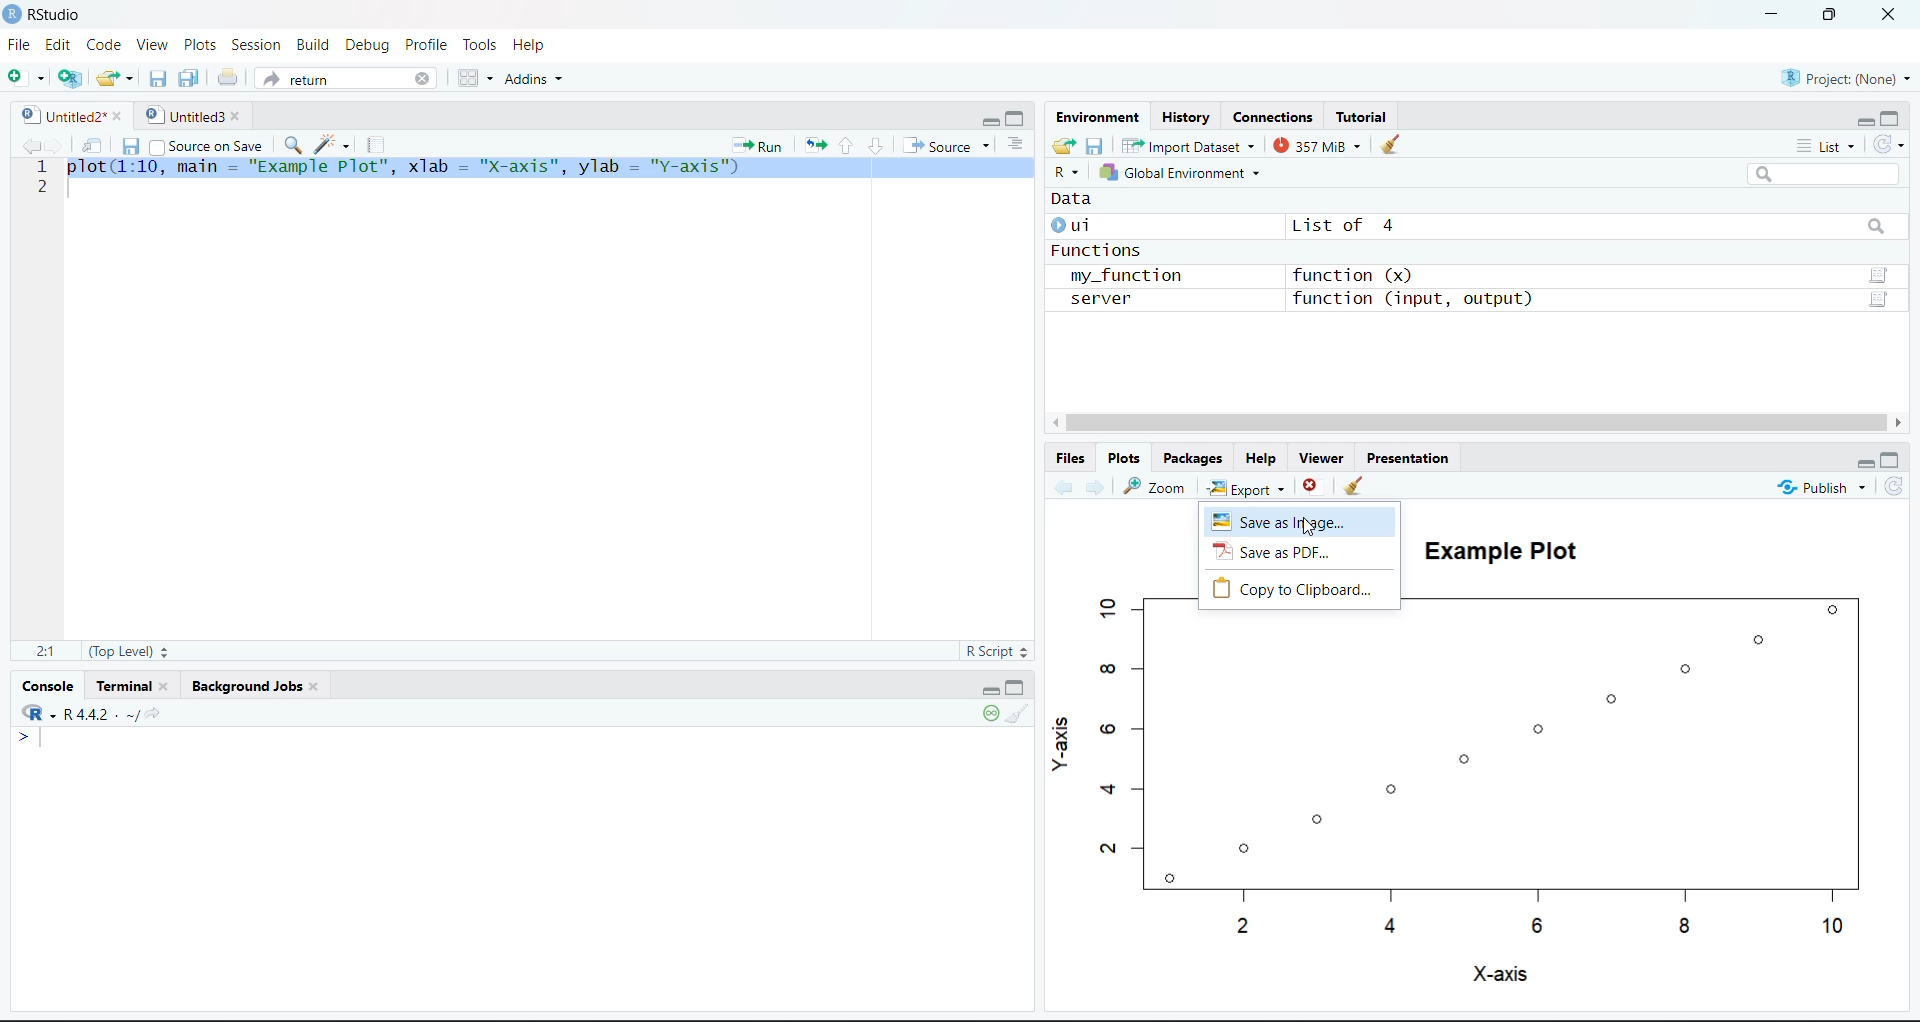 This screenshot has width=1920, height=1022. Describe the element at coordinates (51, 683) in the screenshot. I see `Console` at that location.